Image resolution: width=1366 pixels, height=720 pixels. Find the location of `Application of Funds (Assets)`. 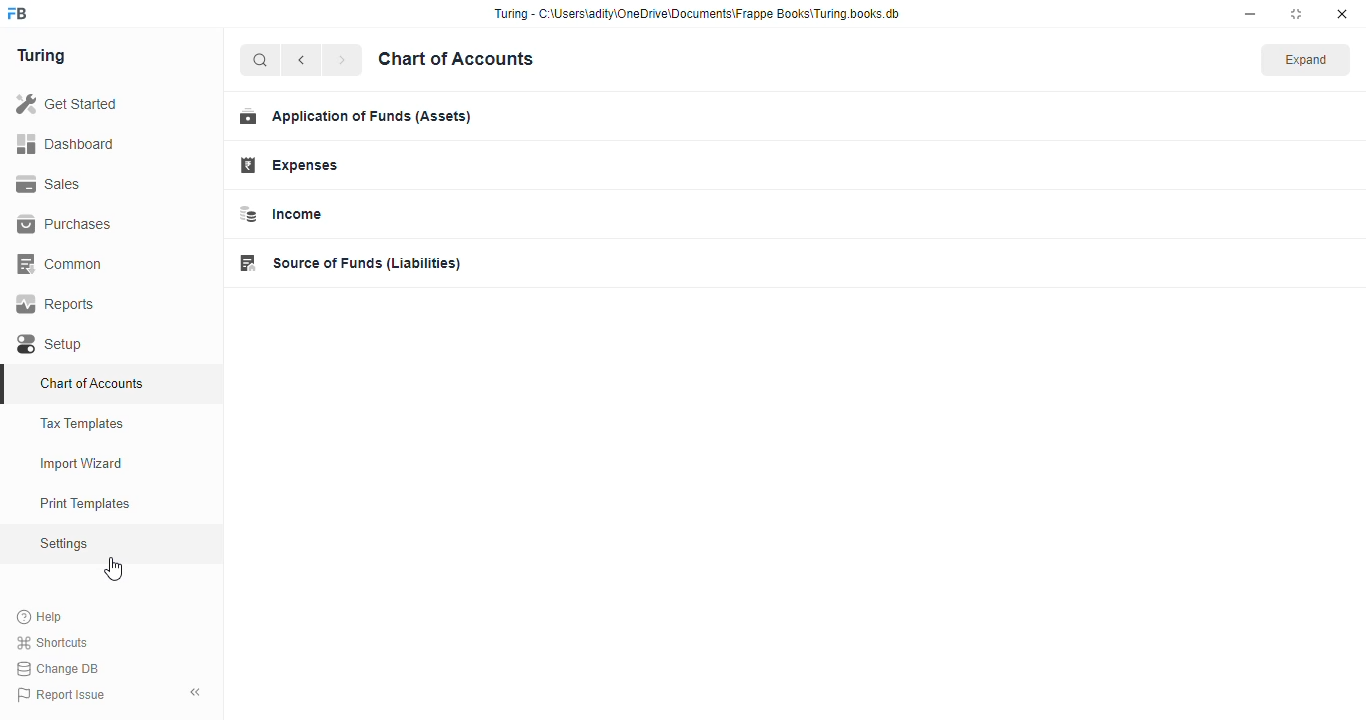

Application of Funds (Assets) is located at coordinates (564, 118).